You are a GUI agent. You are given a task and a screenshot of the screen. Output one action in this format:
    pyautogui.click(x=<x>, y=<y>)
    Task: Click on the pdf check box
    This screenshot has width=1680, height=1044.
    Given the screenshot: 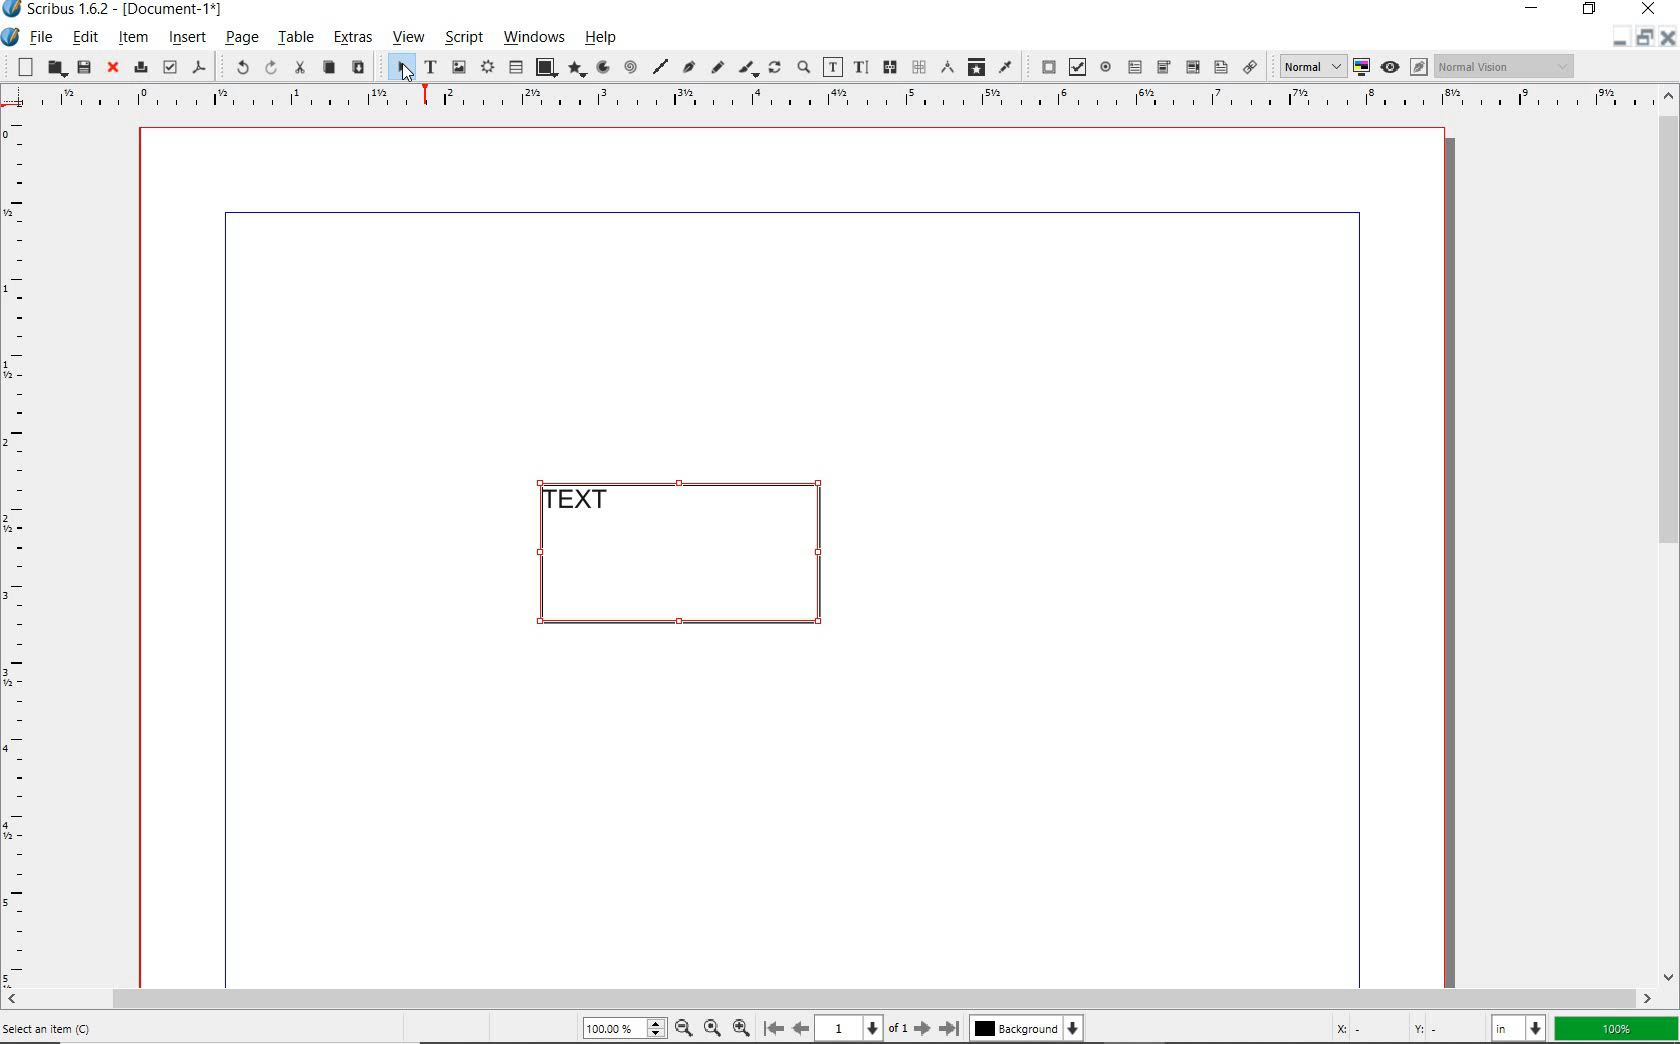 What is the action you would take?
    pyautogui.click(x=1075, y=66)
    